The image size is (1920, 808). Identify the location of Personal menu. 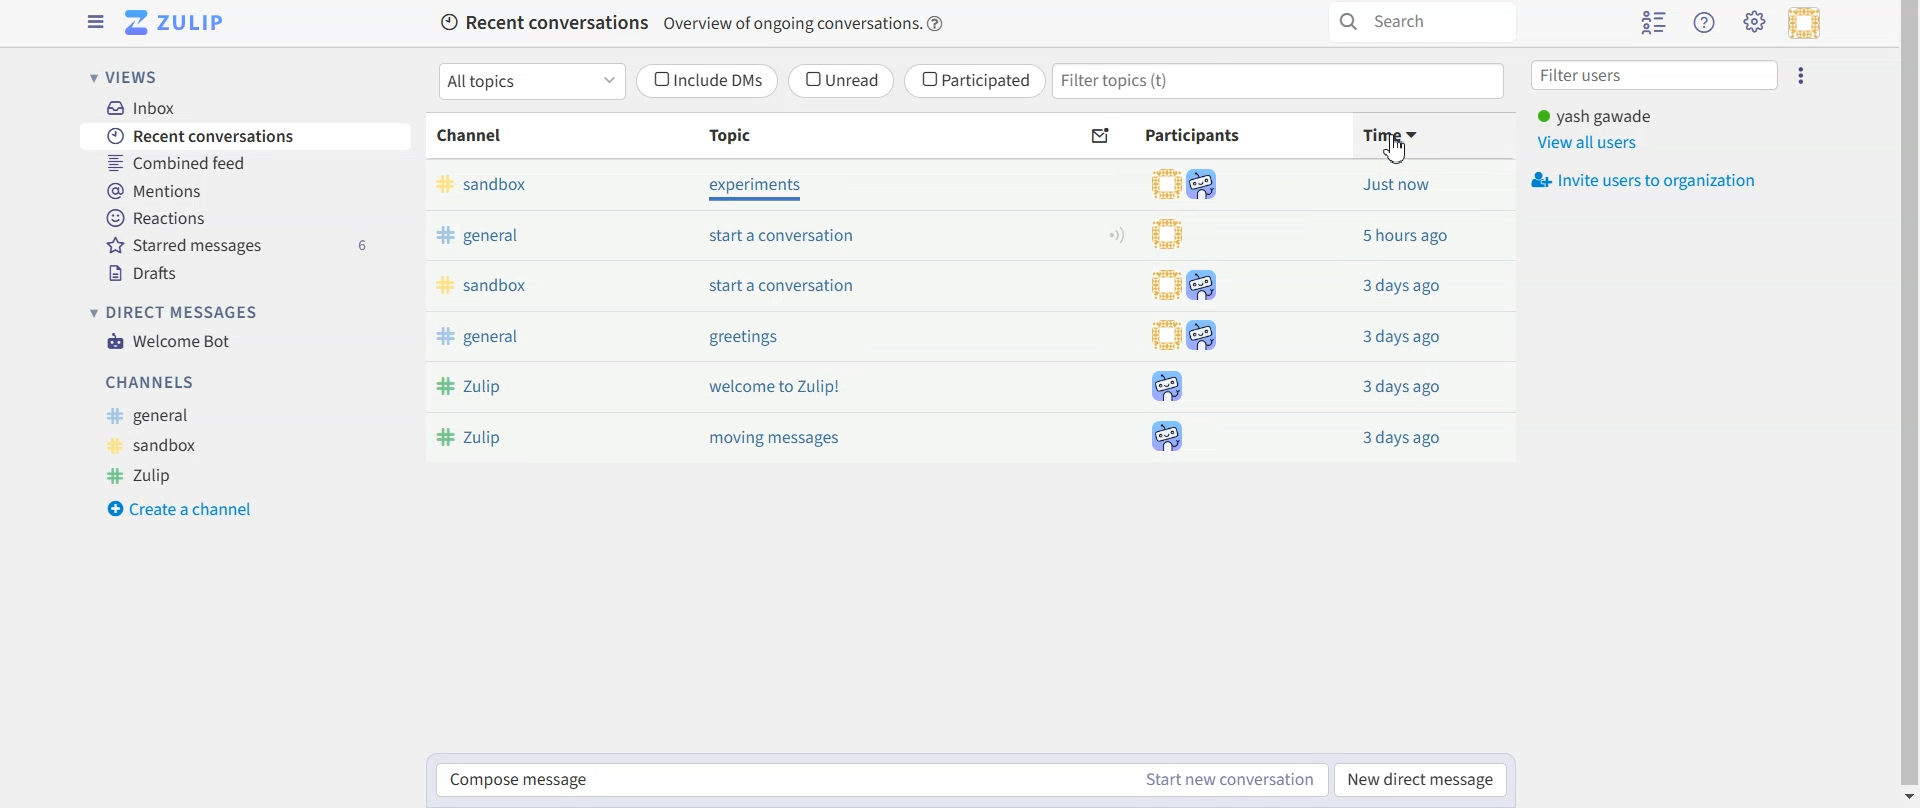
(1807, 23).